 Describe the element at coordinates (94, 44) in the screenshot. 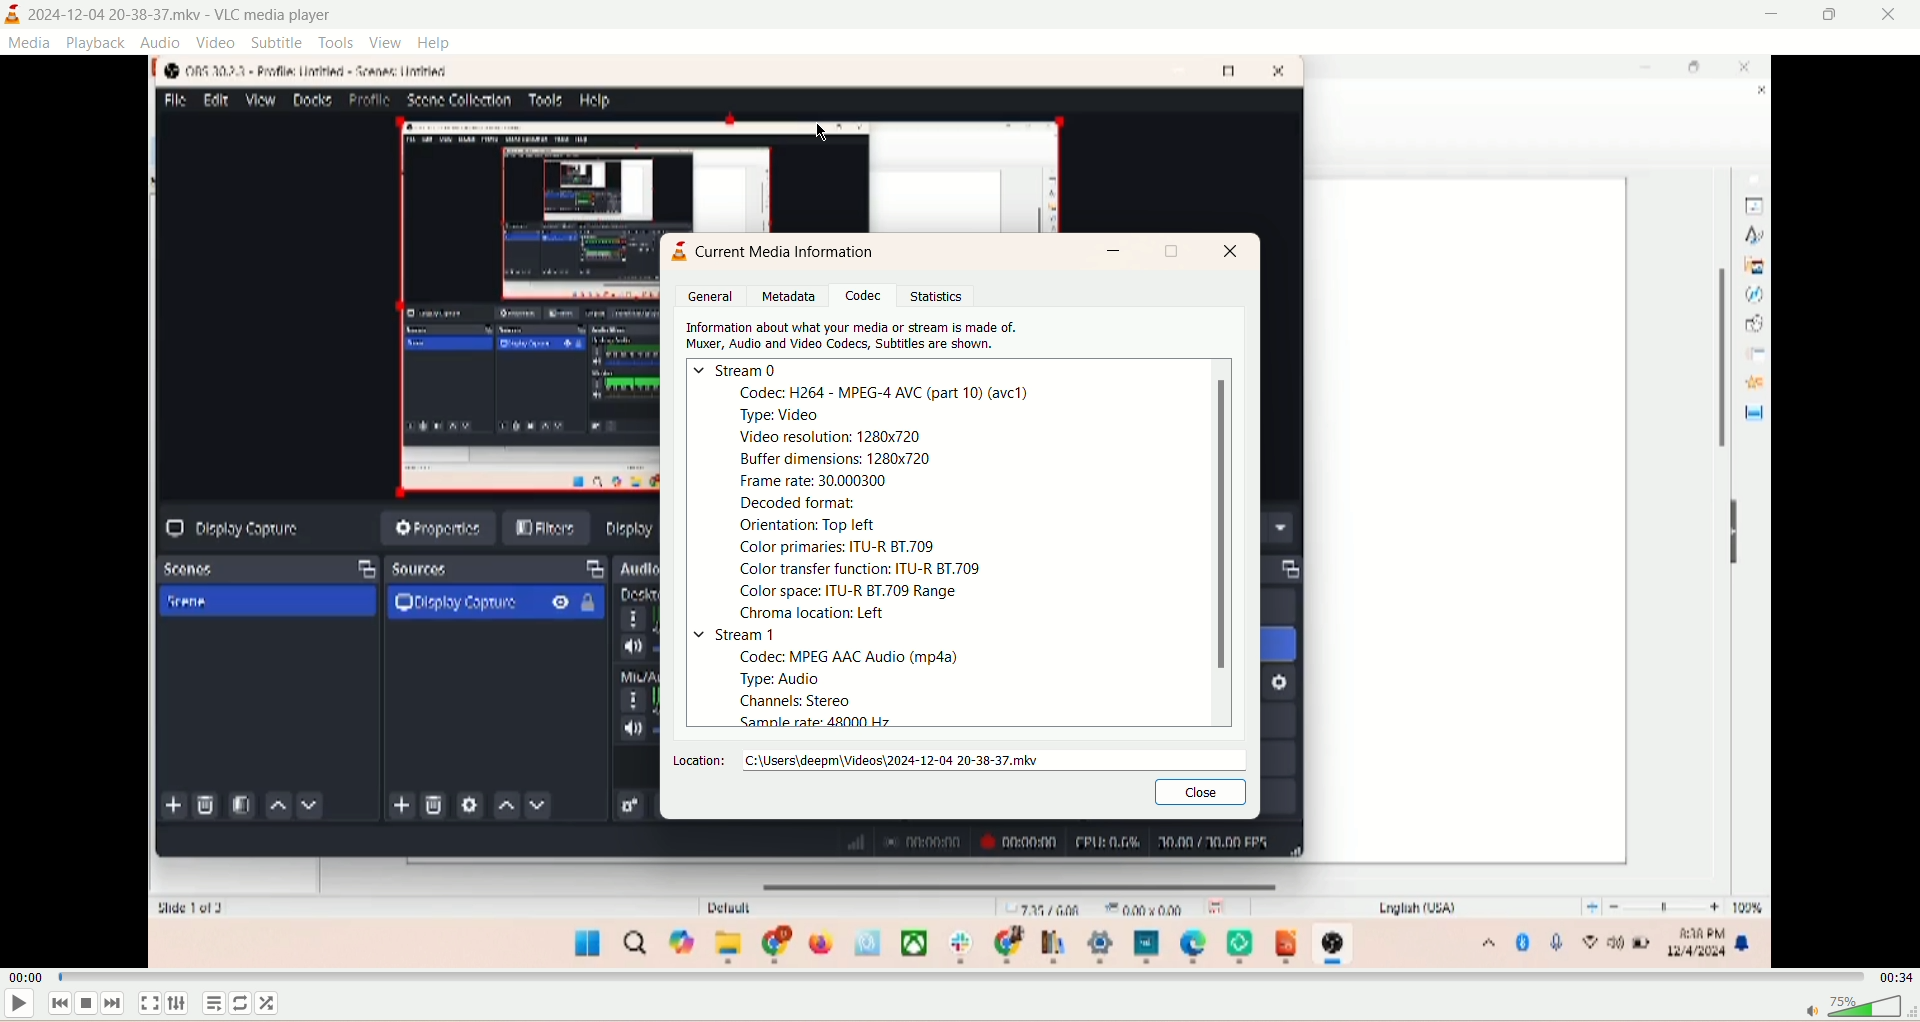

I see `playback` at that location.